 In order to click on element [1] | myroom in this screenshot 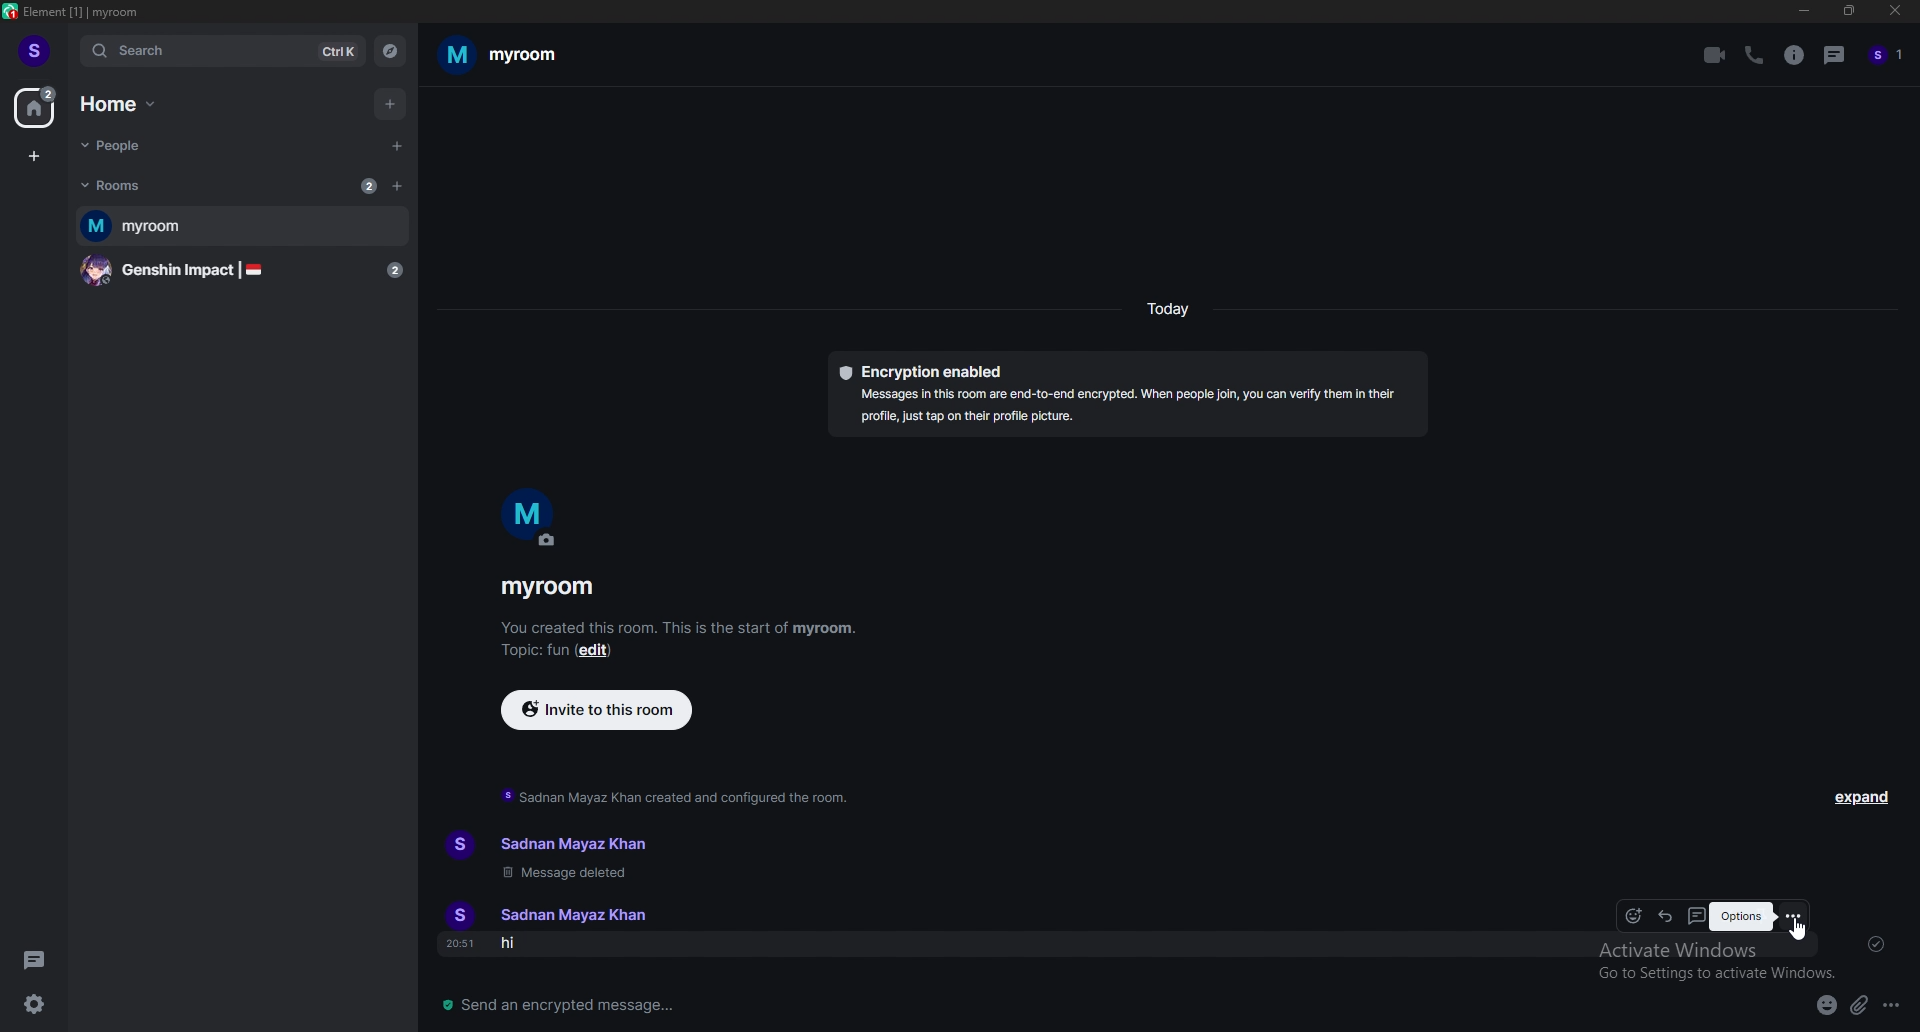, I will do `click(74, 12)`.